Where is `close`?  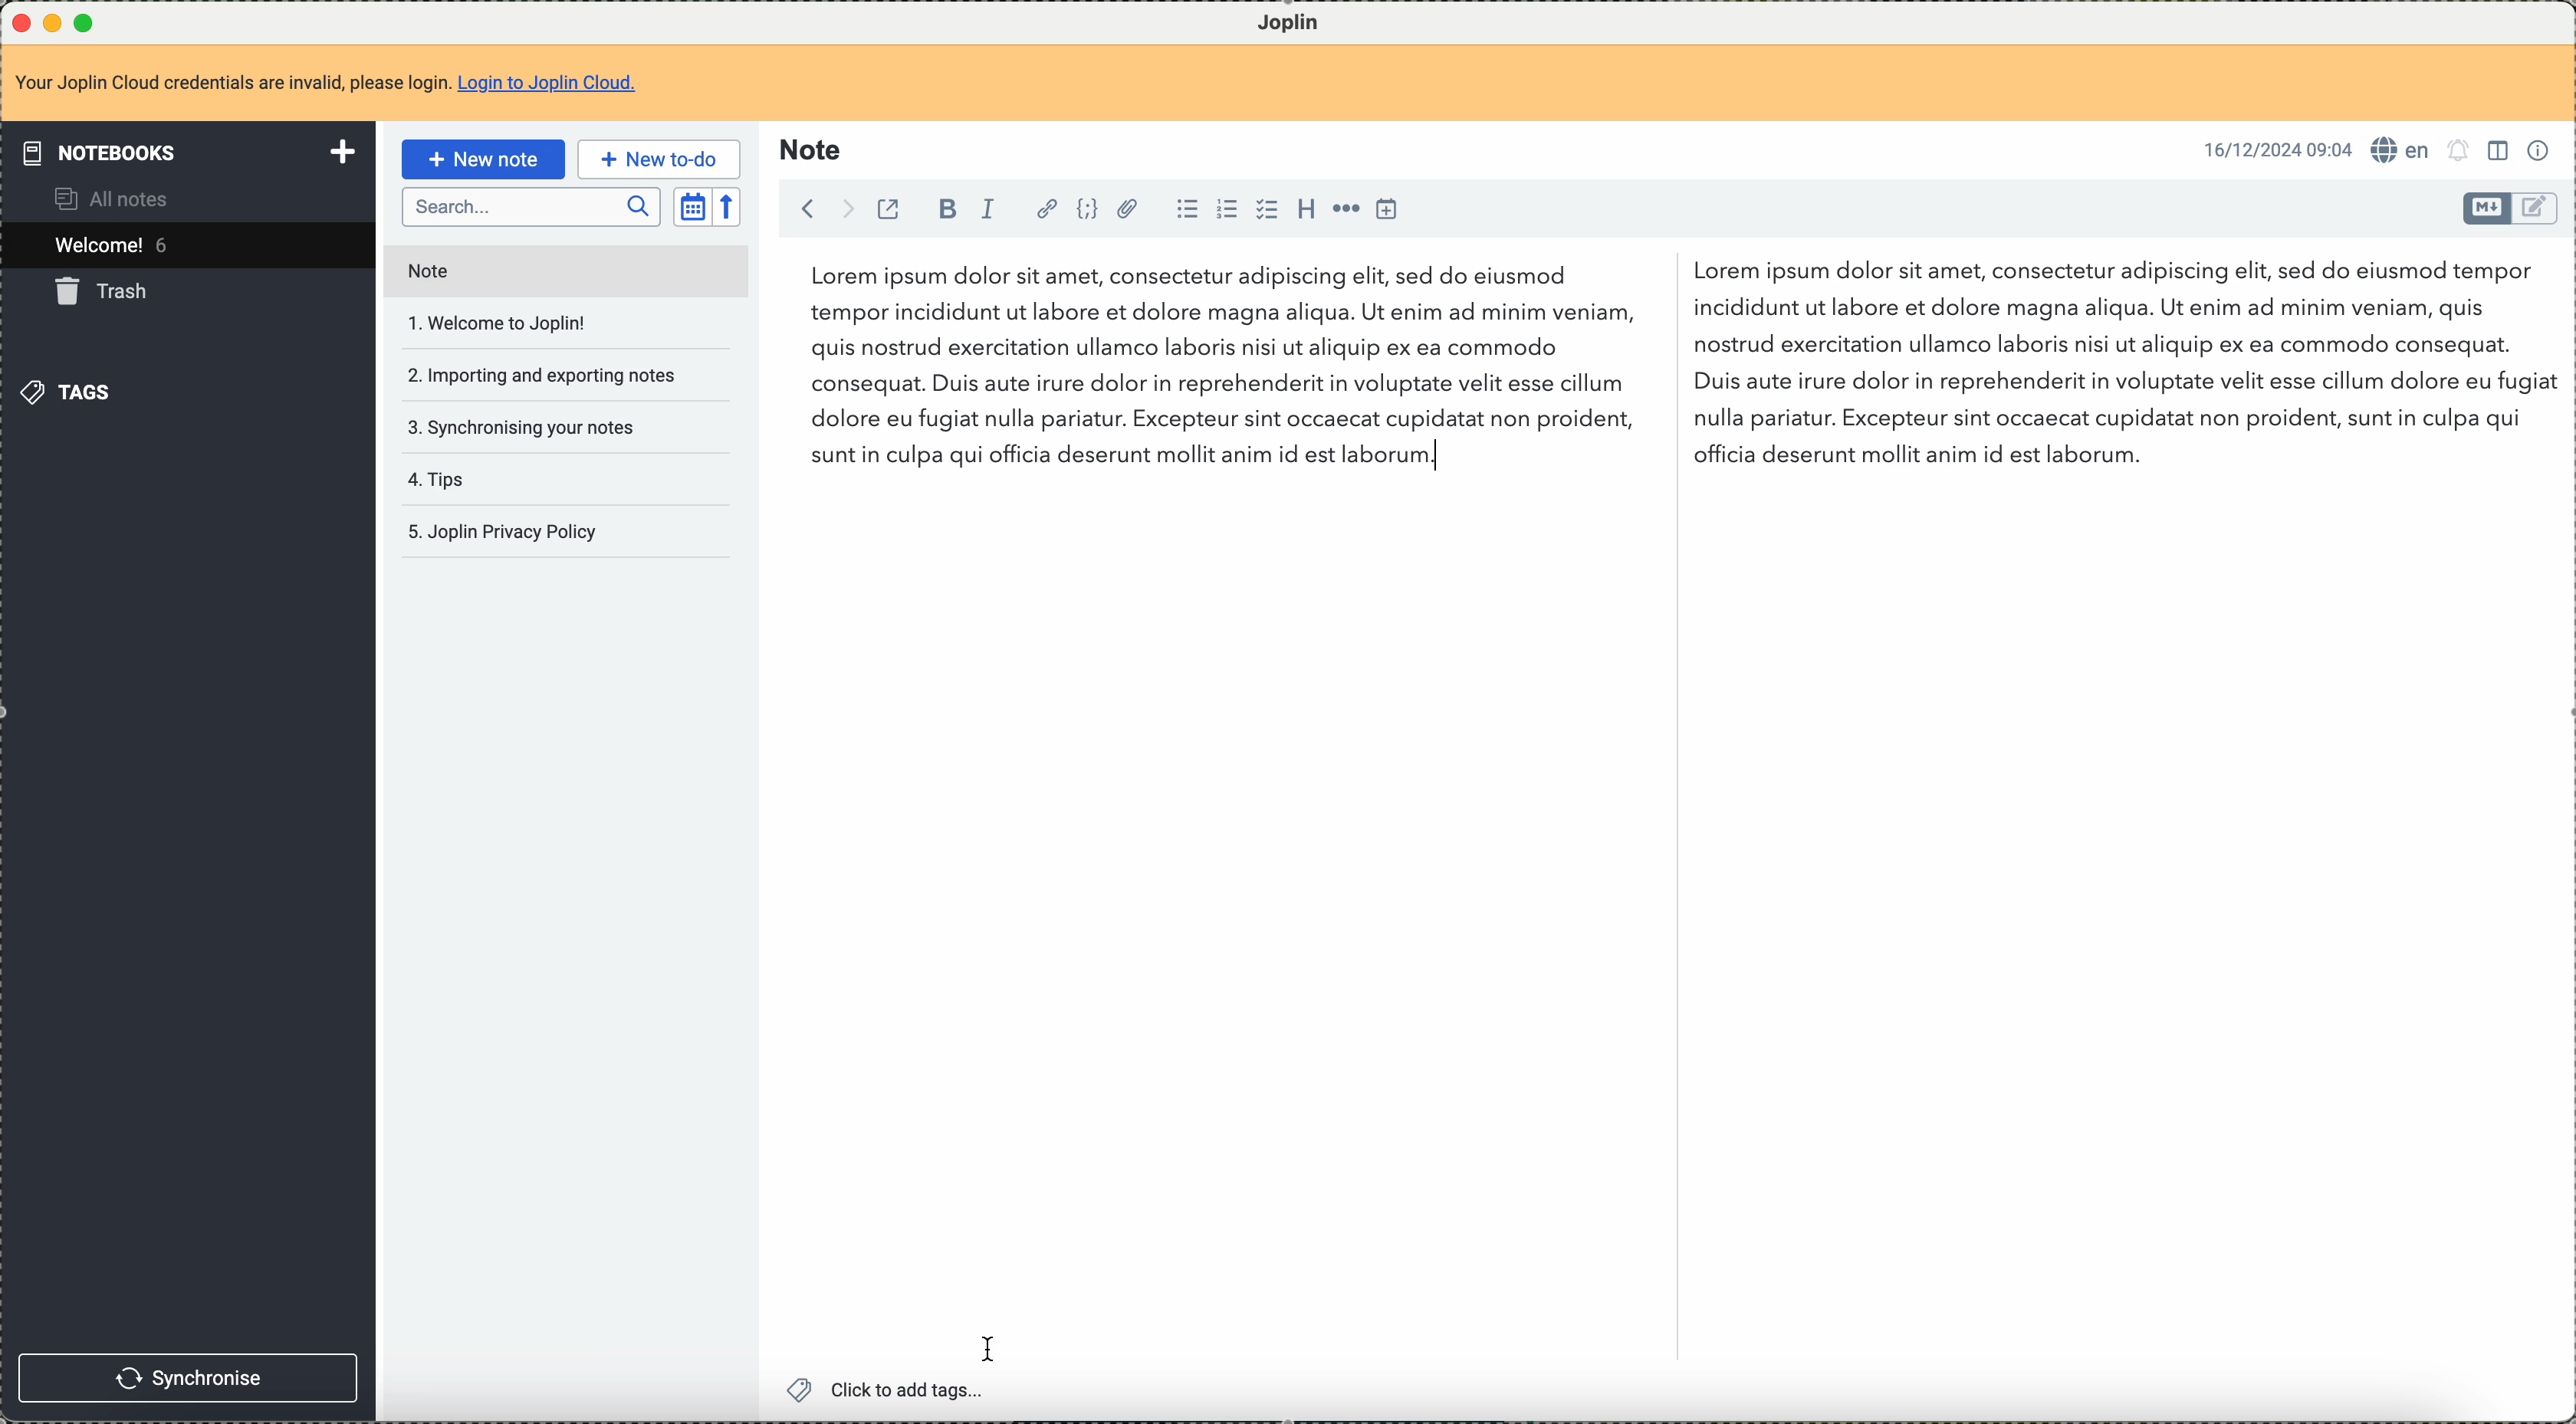 close is located at coordinates (18, 19).